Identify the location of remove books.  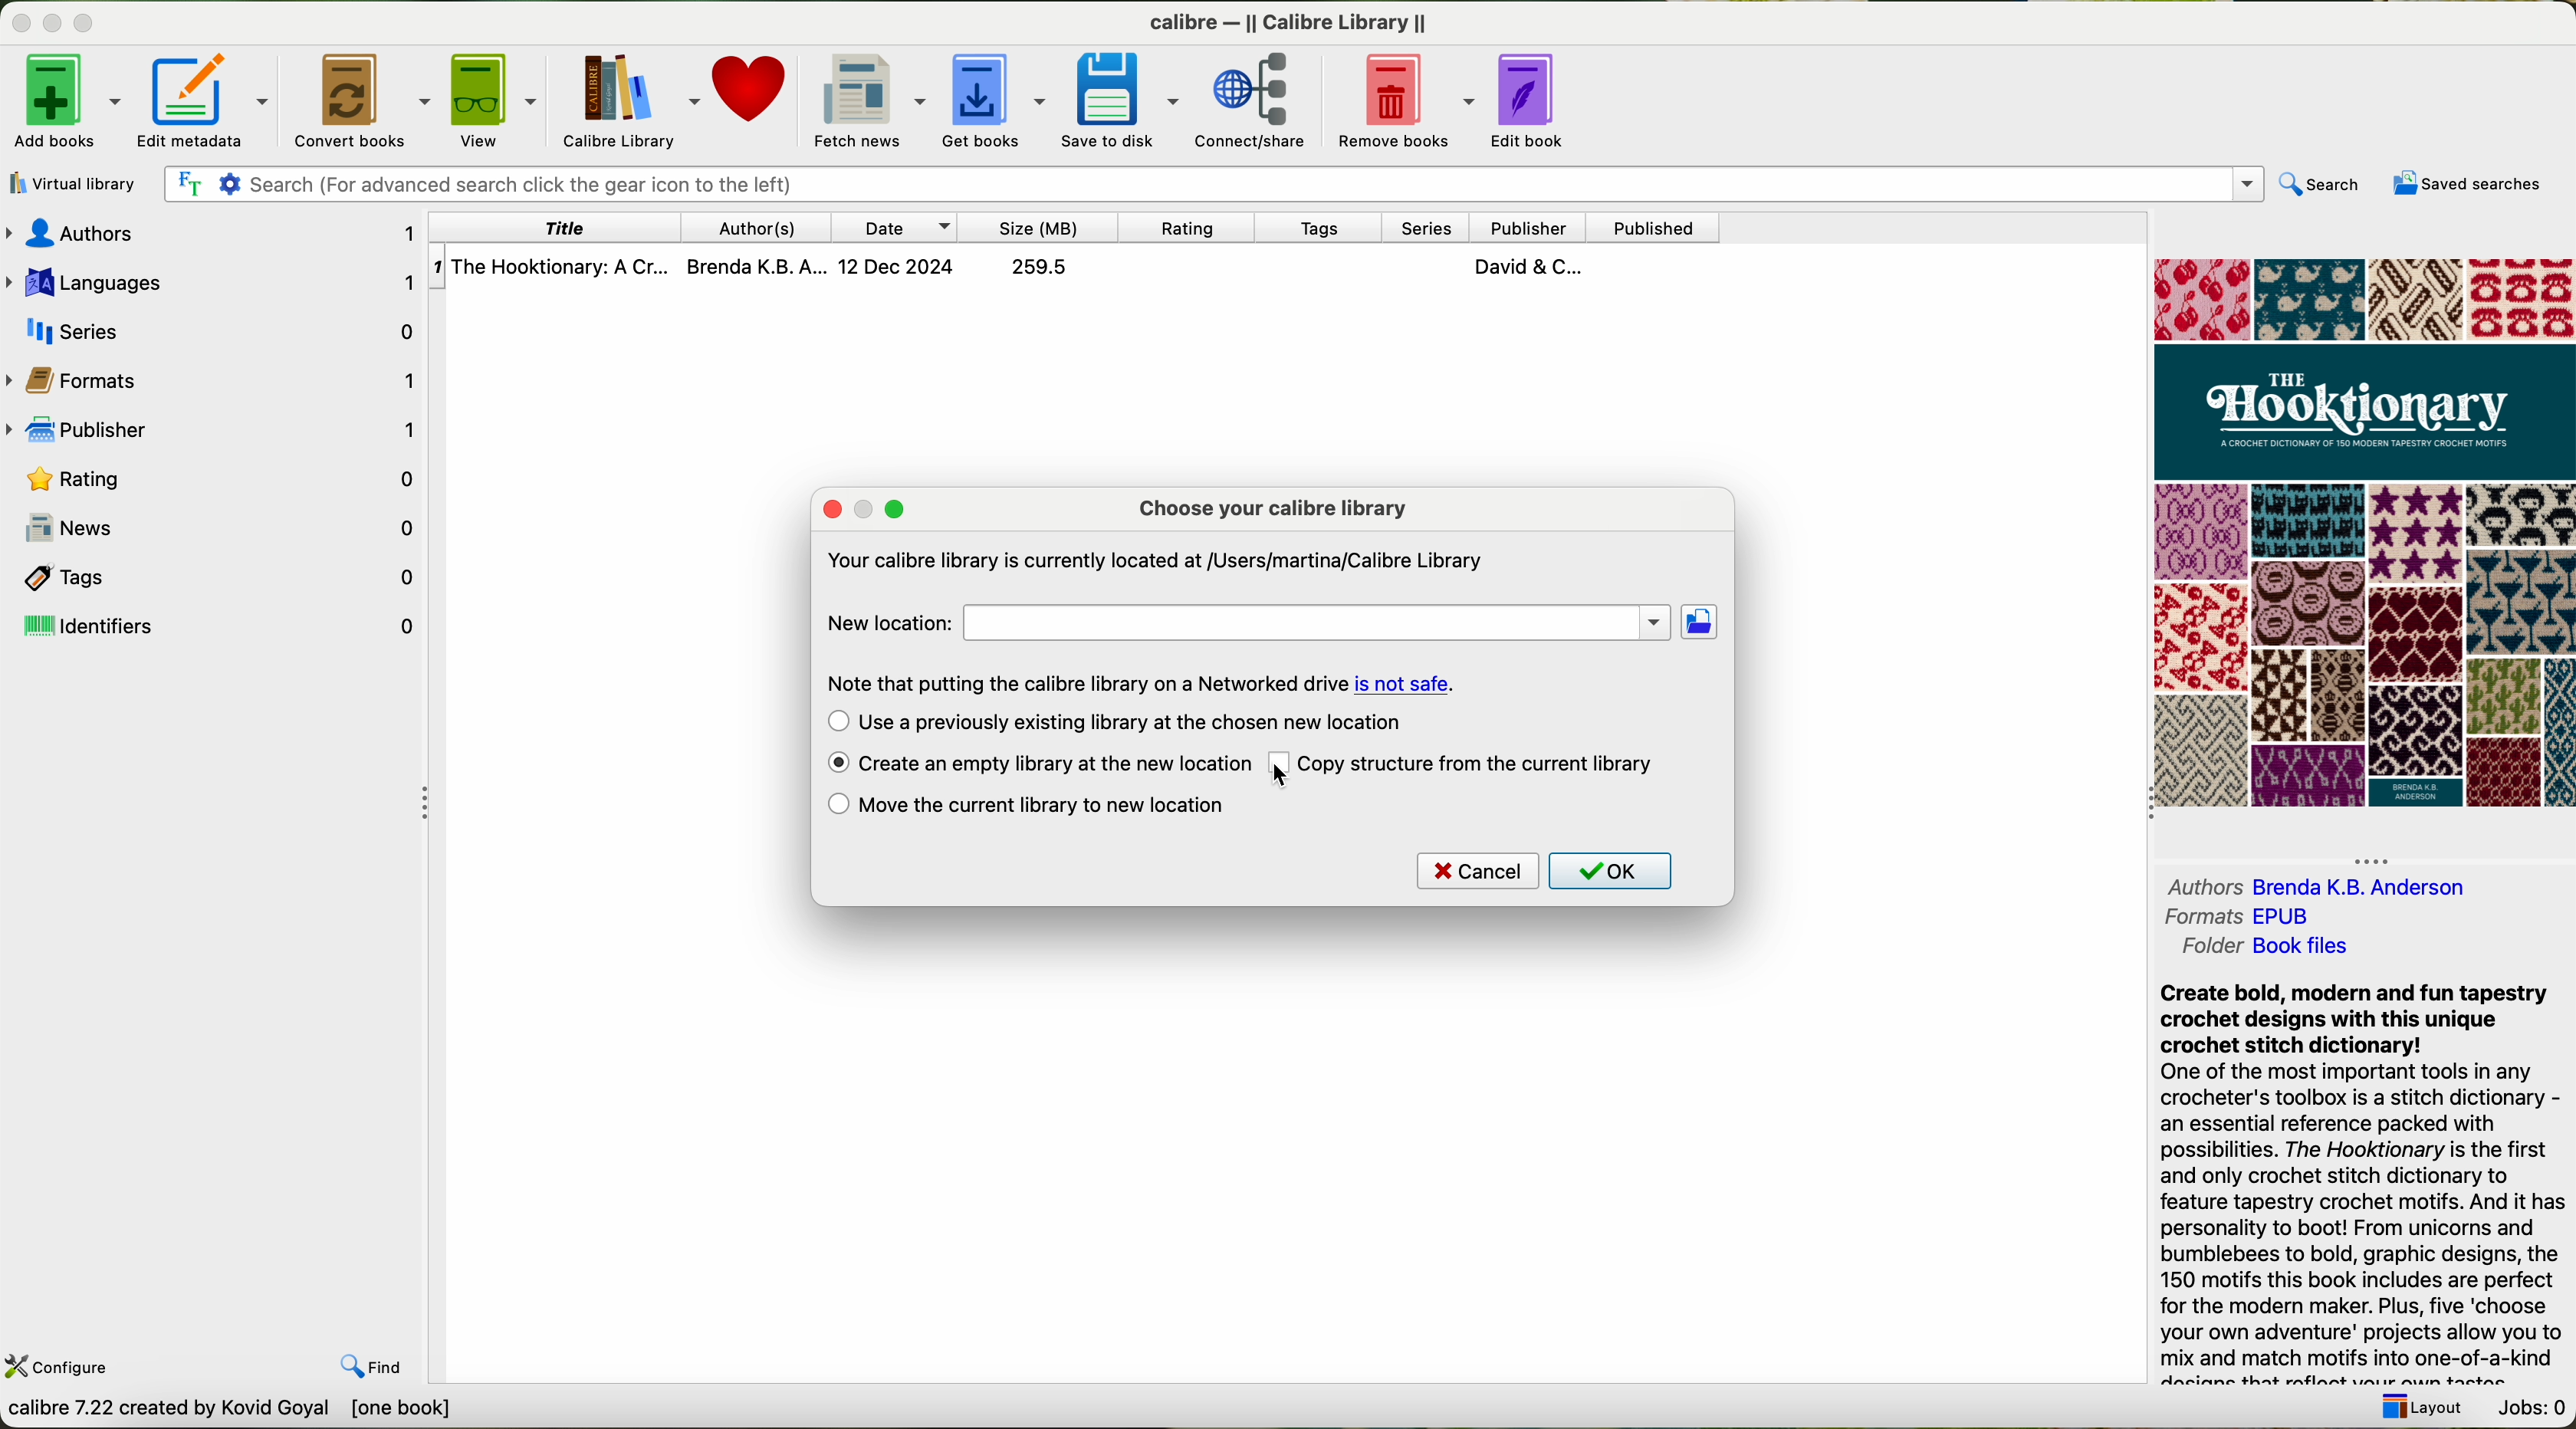
(1402, 100).